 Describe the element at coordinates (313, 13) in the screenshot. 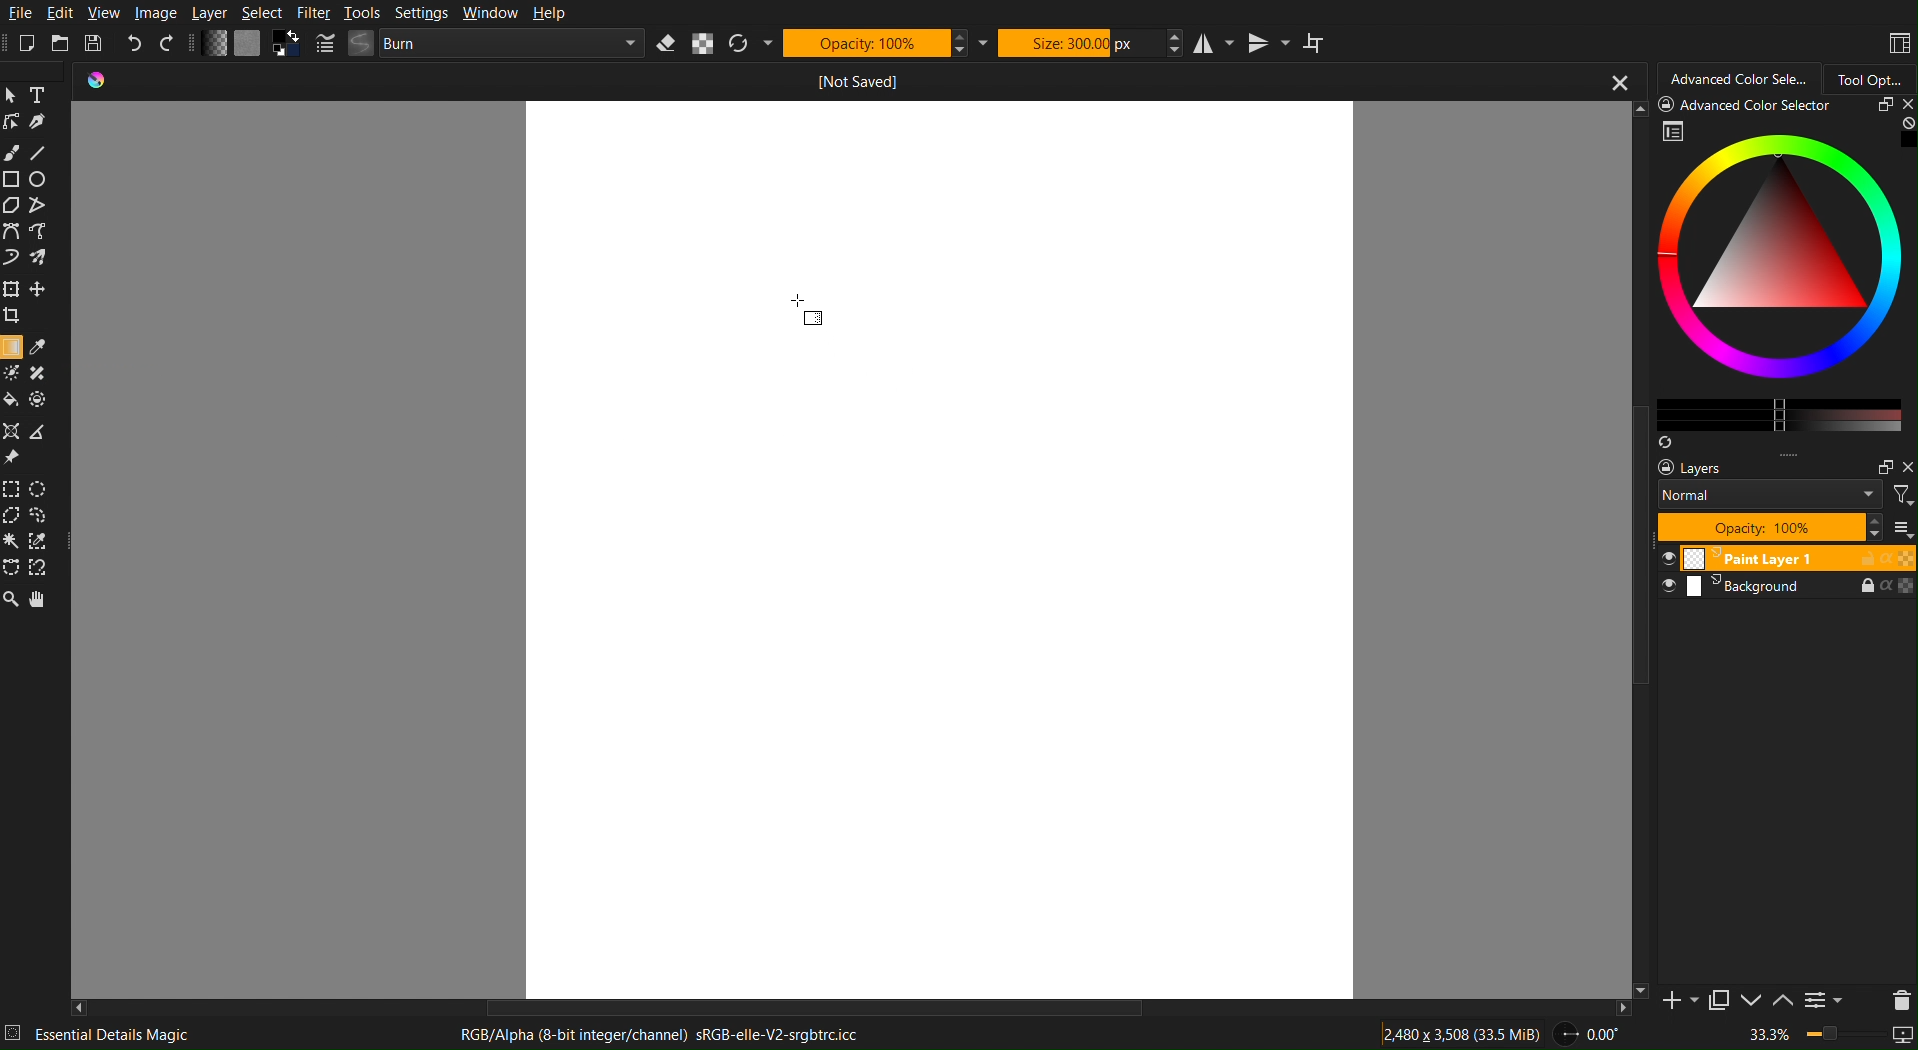

I see `Filter` at that location.